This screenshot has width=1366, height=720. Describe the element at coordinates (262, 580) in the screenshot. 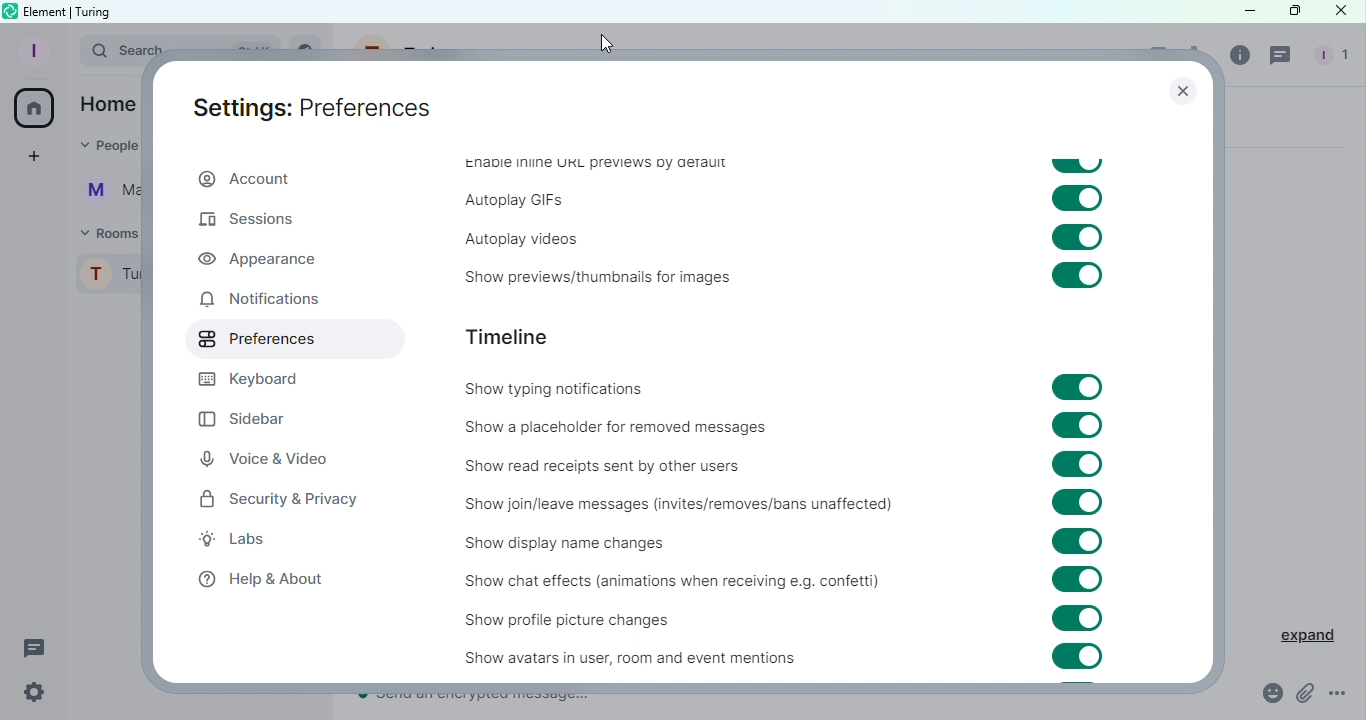

I see `Help and about` at that location.